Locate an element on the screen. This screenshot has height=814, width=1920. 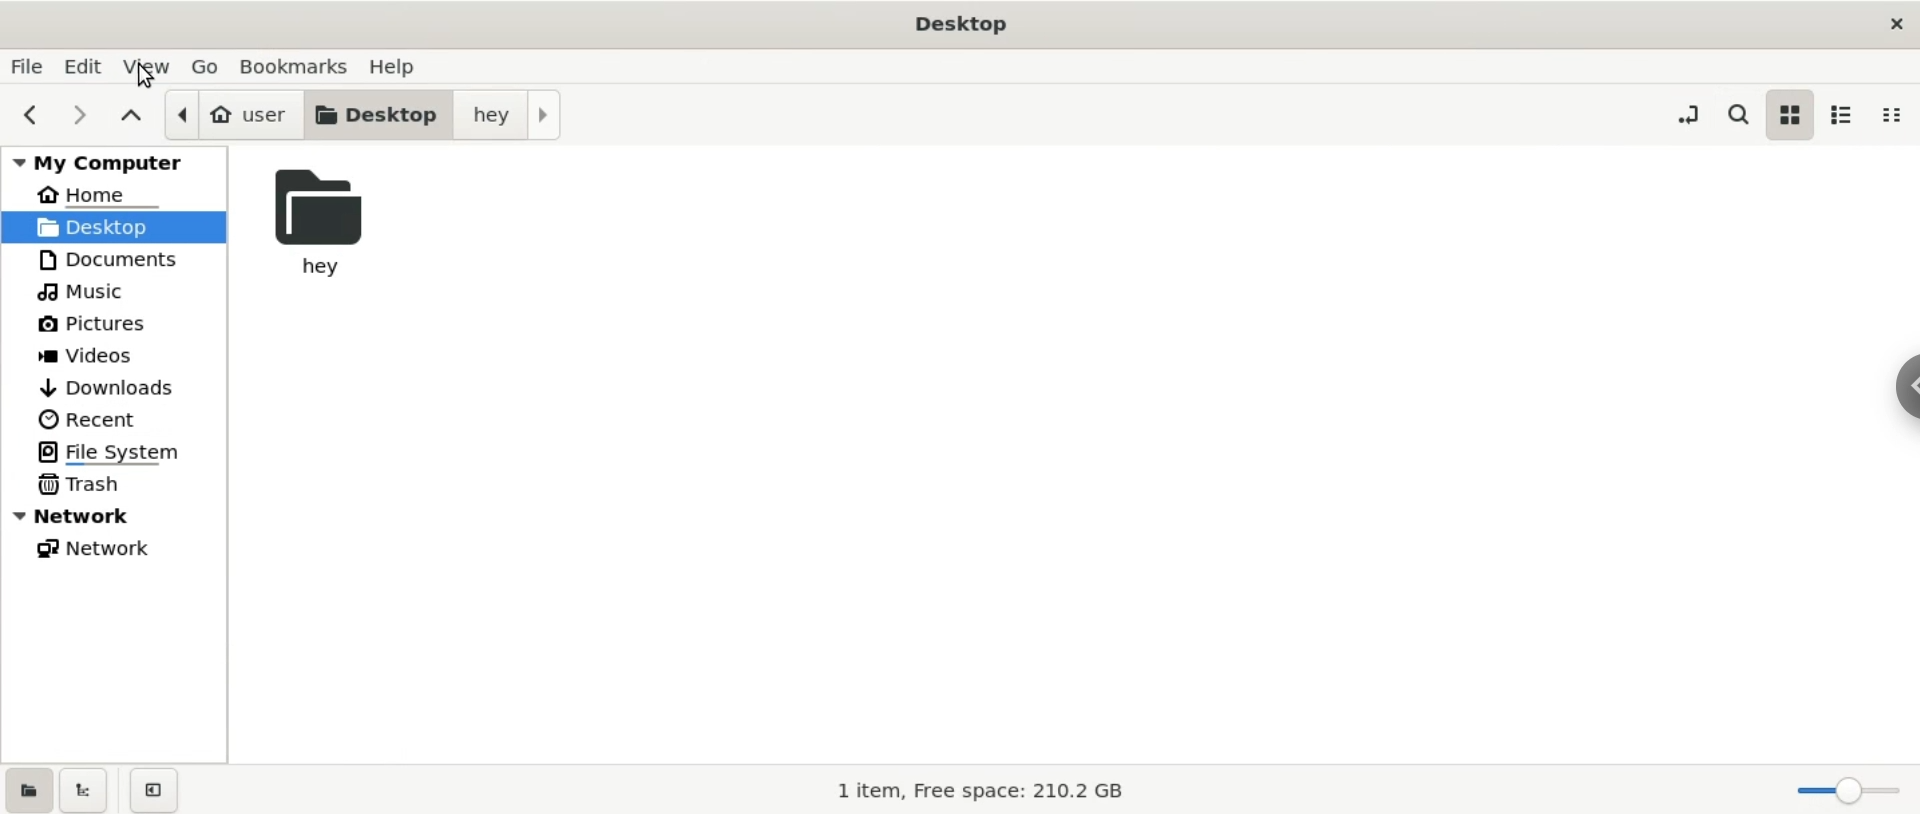
show places is located at coordinates (28, 790).